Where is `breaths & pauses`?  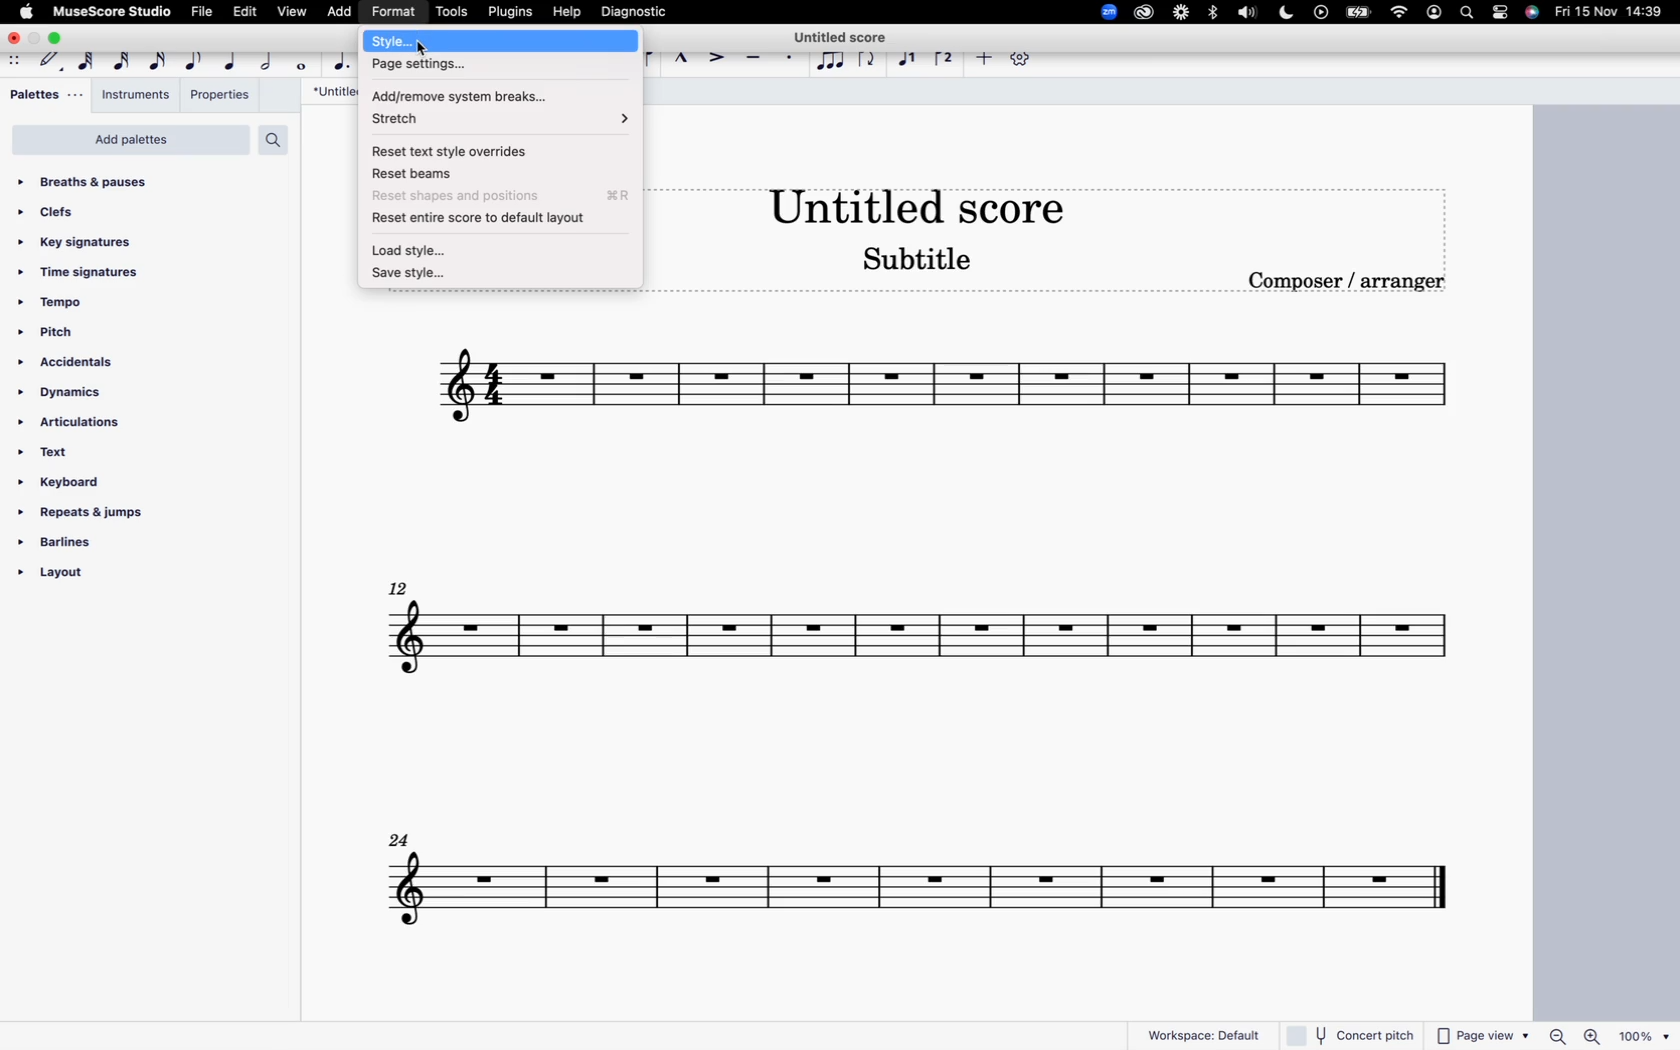 breaths & pauses is located at coordinates (93, 179).